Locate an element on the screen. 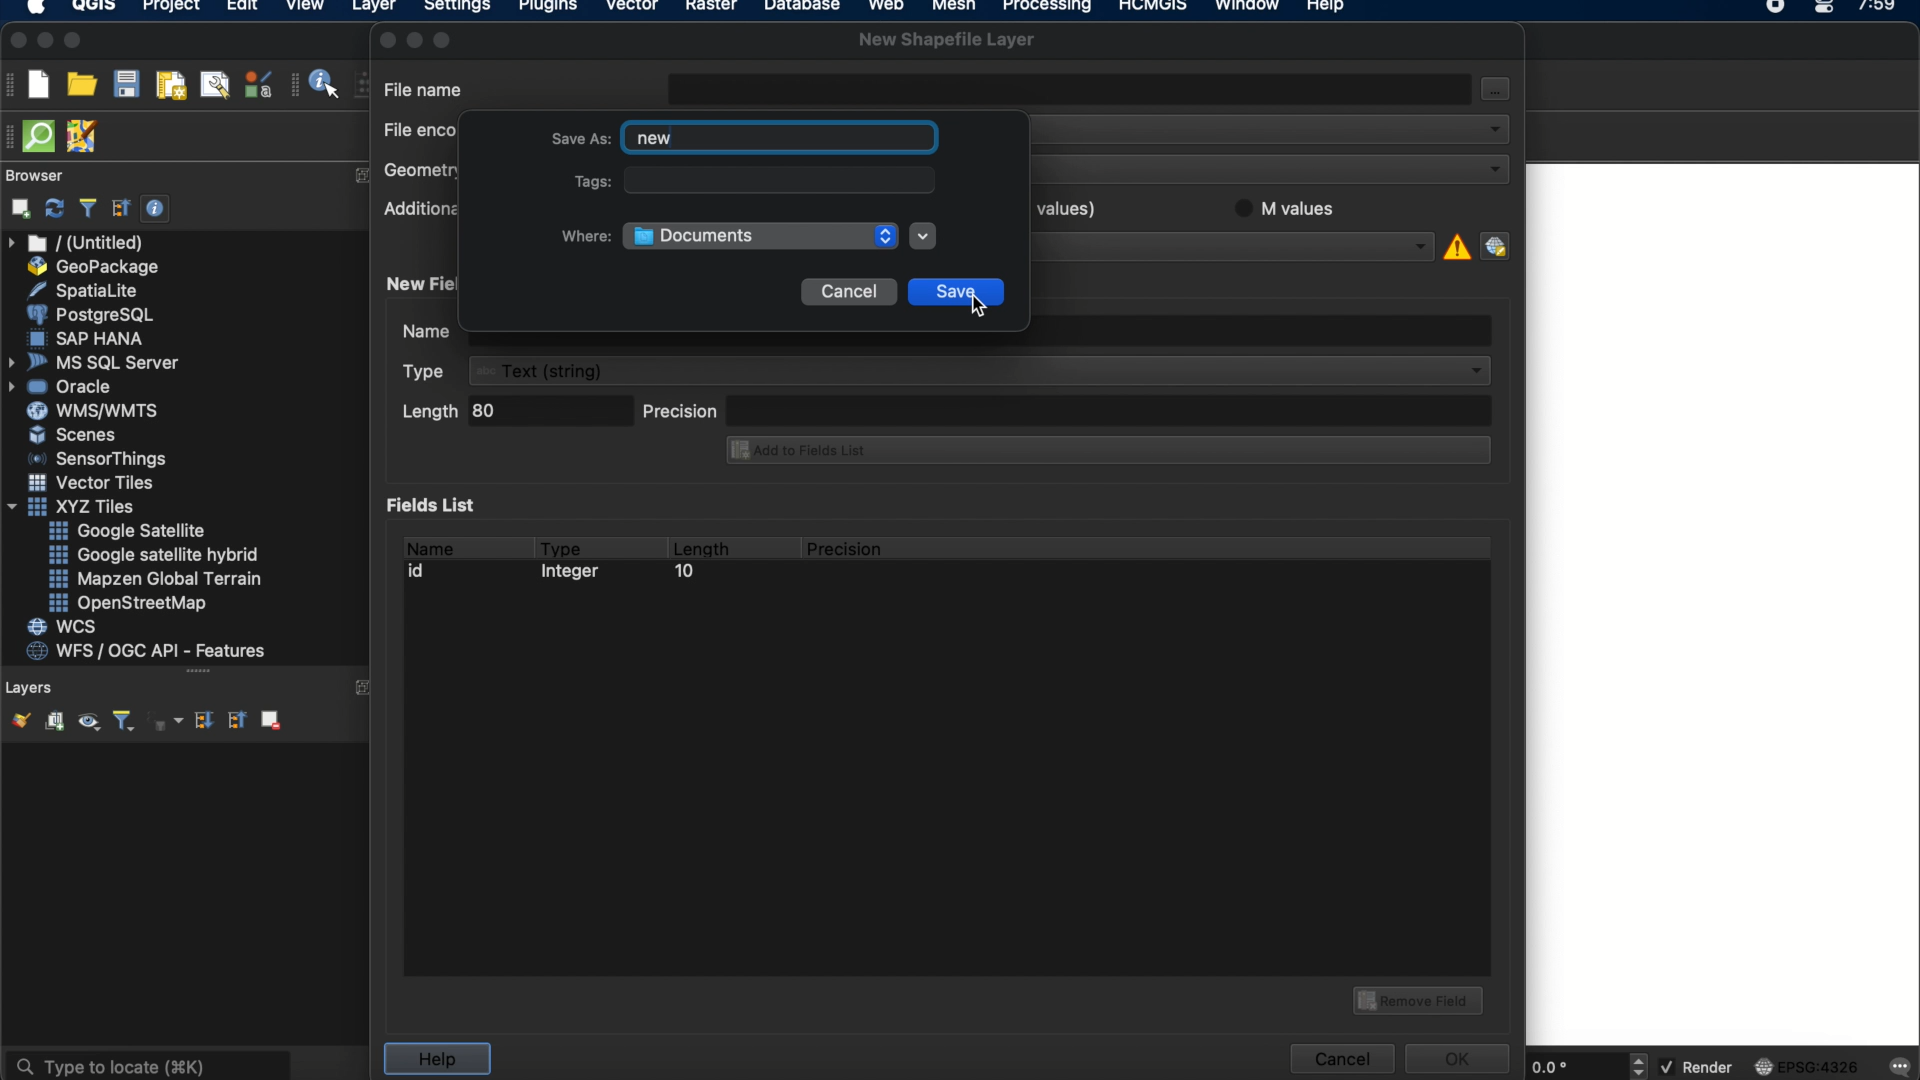 This screenshot has height=1080, width=1920. dropdown is located at coordinates (1493, 169).